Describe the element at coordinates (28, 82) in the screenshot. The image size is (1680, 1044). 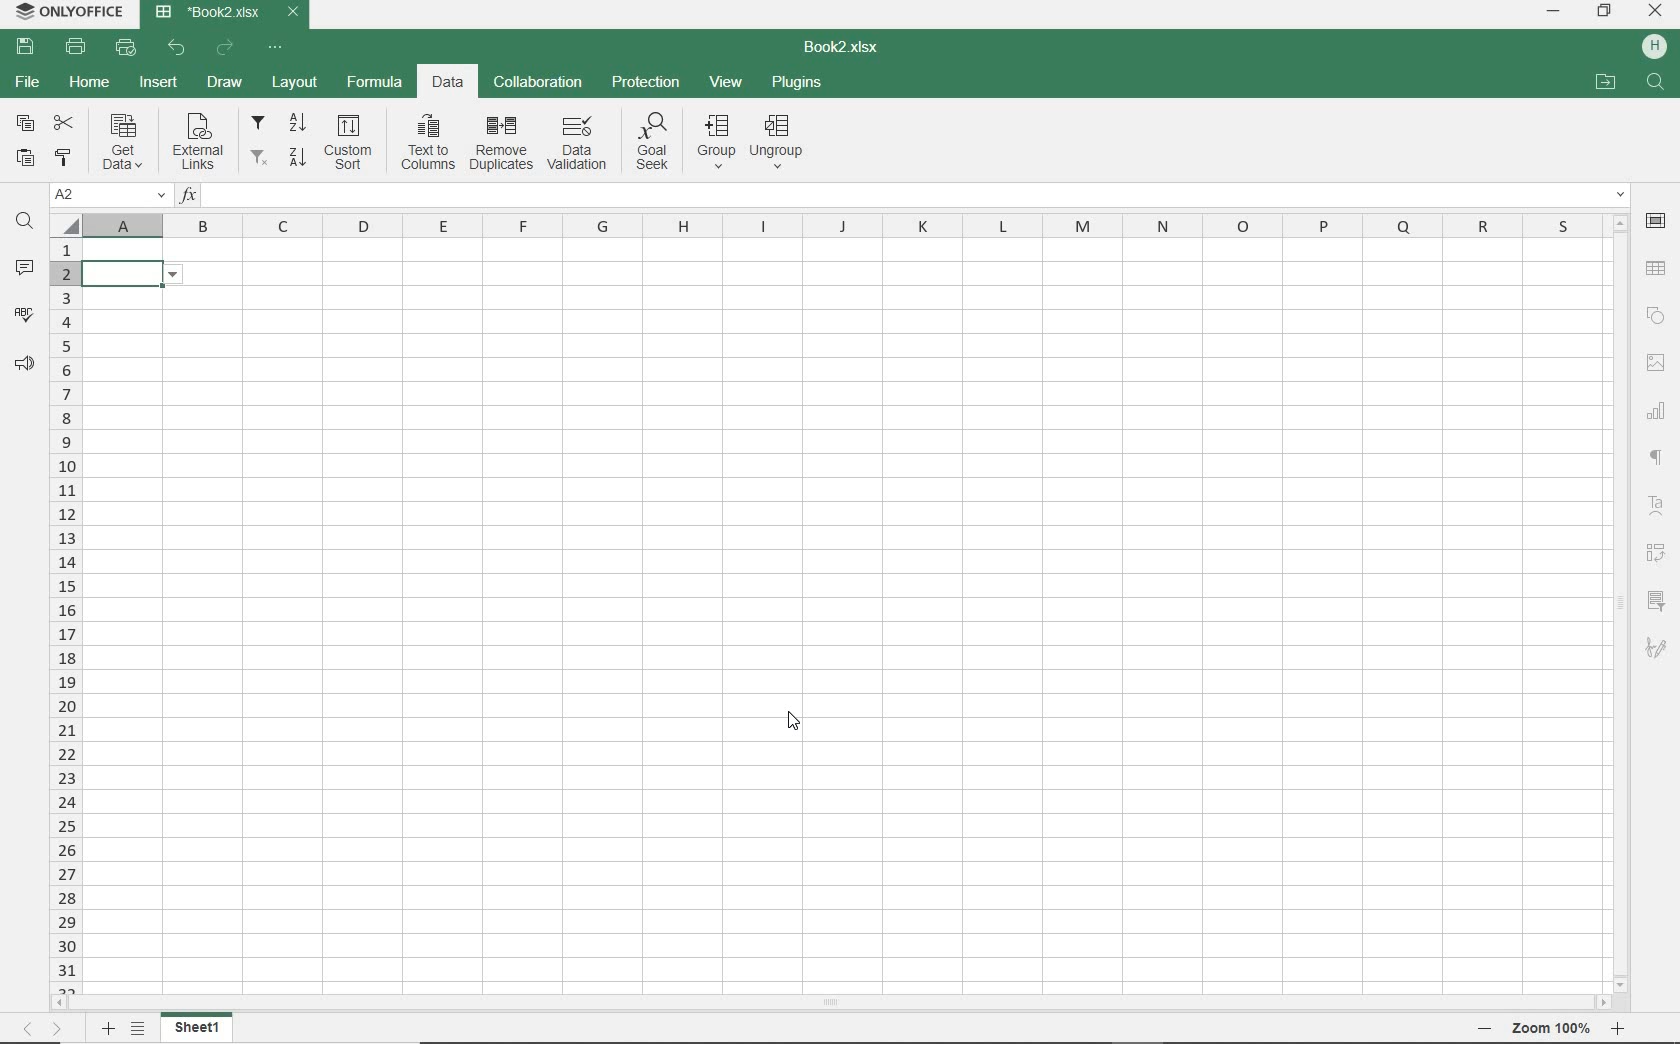
I see `FILE` at that location.